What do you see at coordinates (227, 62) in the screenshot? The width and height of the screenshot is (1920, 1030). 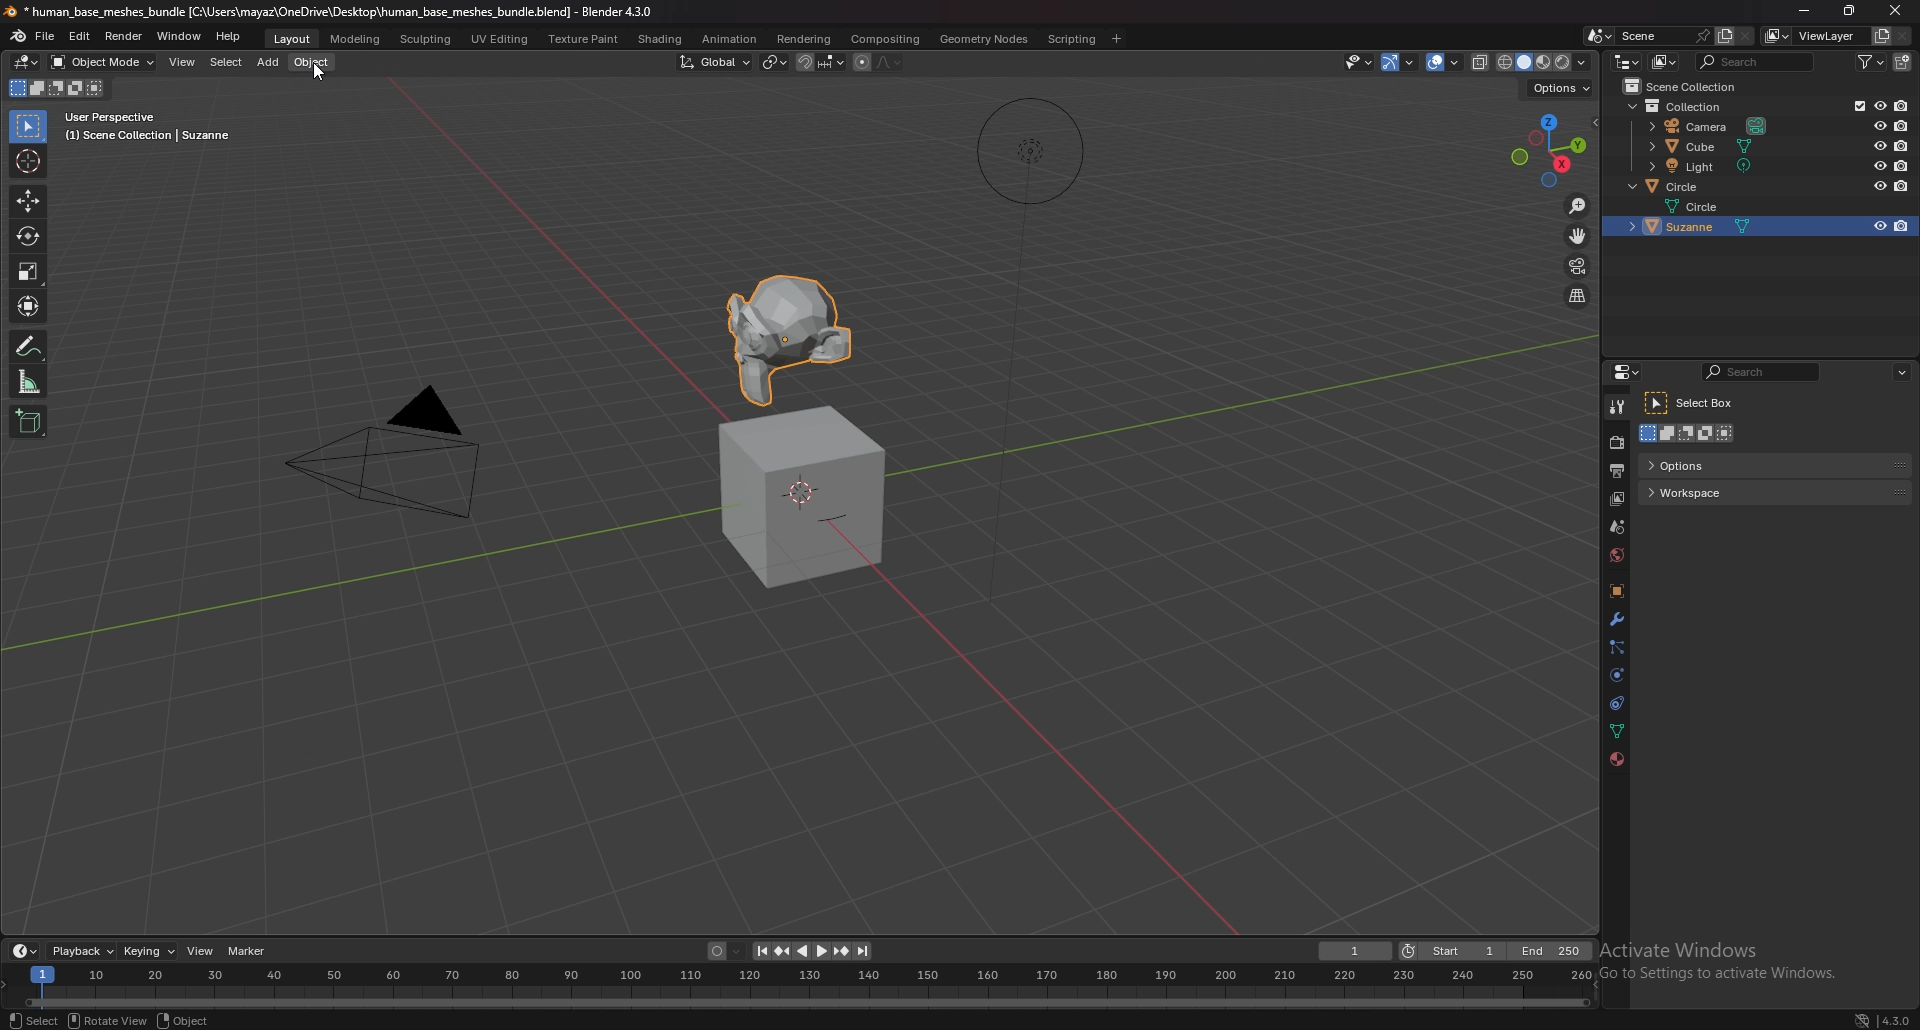 I see `select` at bounding box center [227, 62].